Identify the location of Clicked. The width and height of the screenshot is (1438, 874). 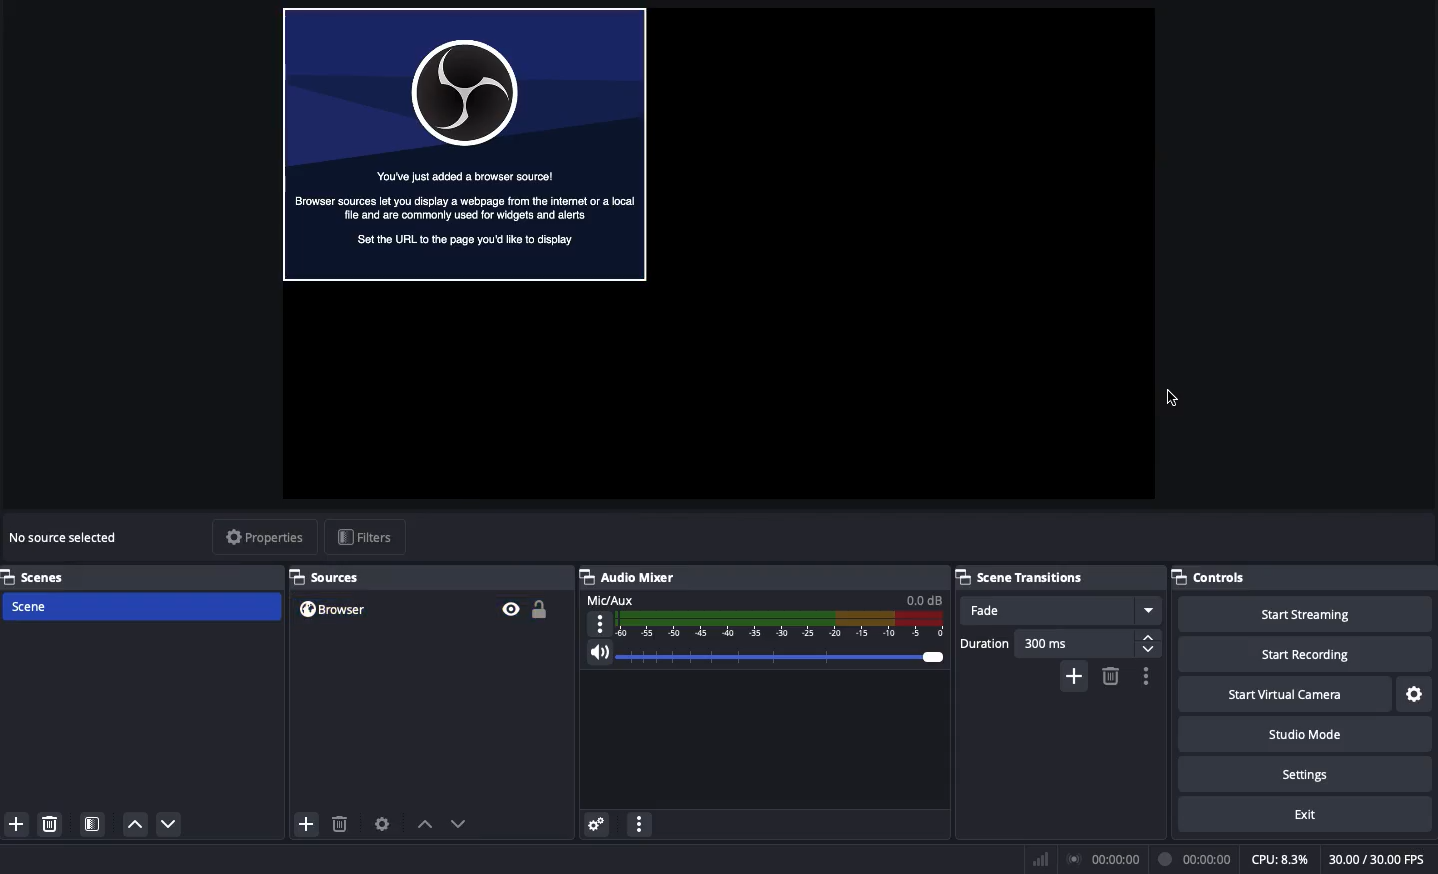
(1175, 400).